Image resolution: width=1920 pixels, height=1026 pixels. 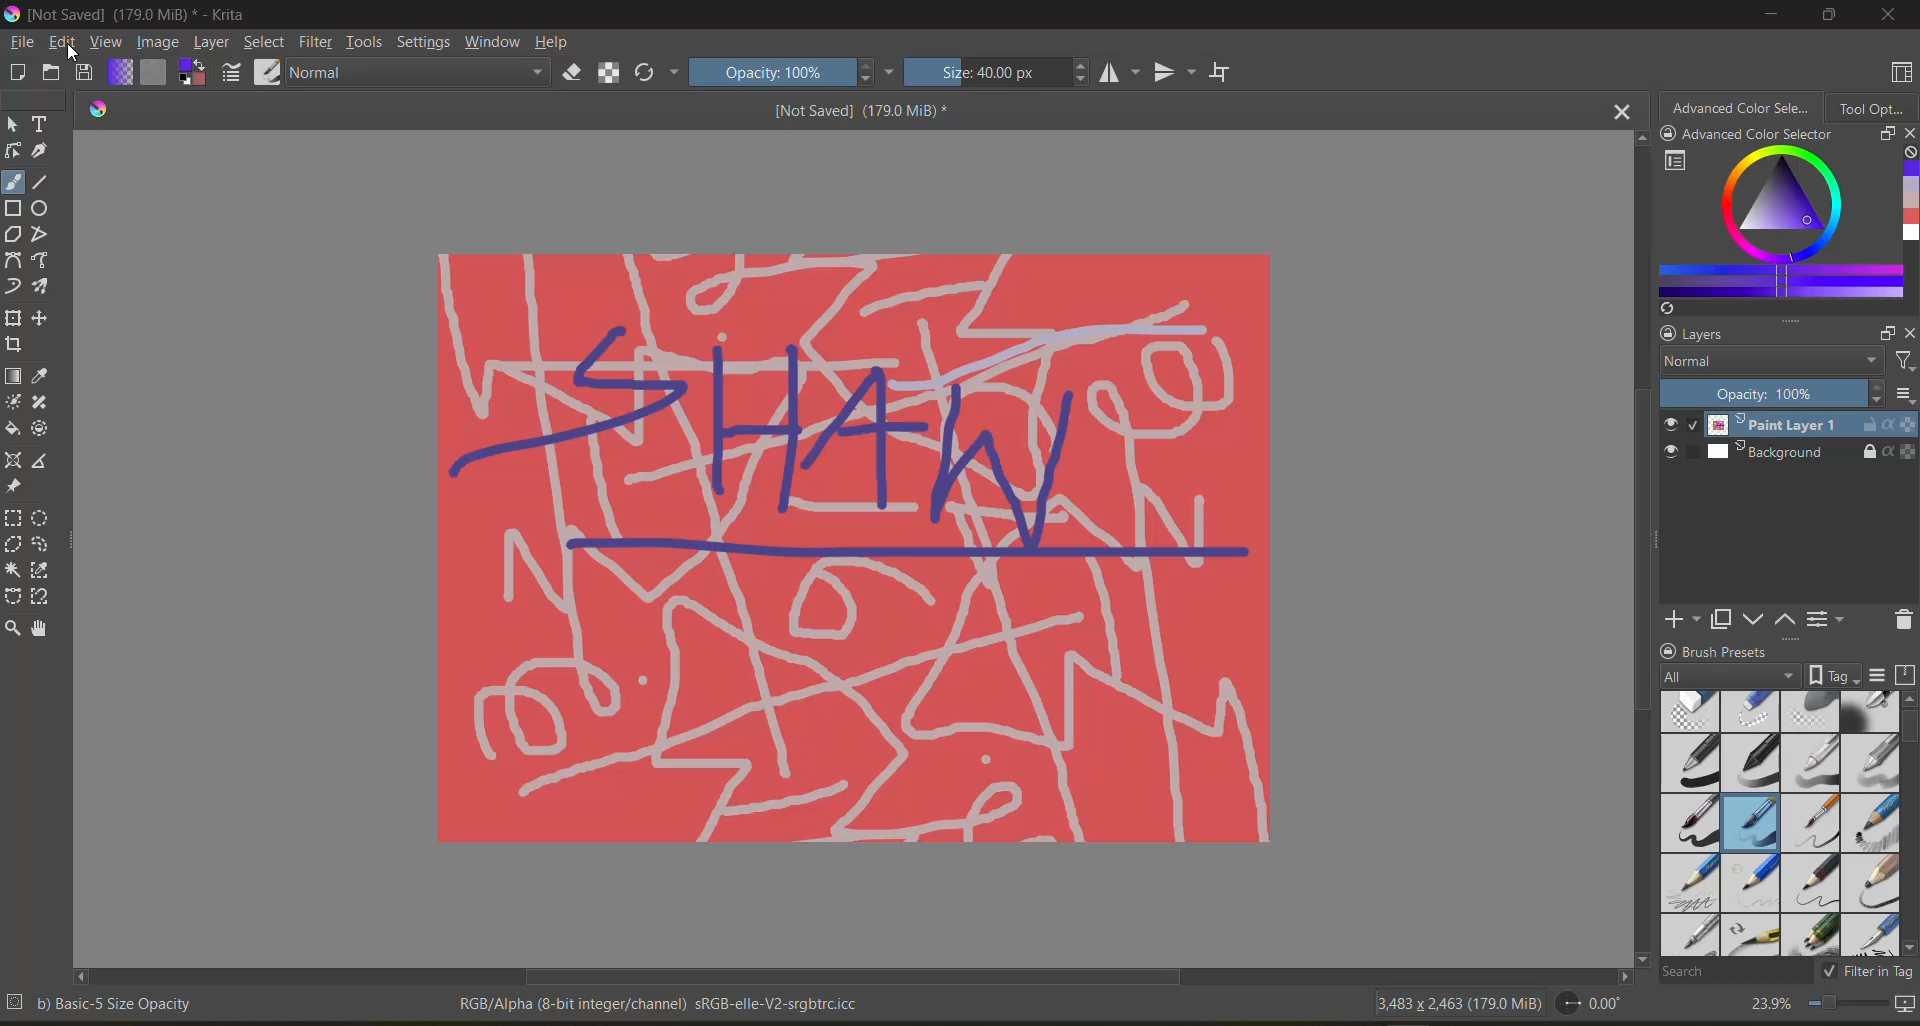 What do you see at coordinates (14, 182) in the screenshot?
I see `free hand brush` at bounding box center [14, 182].